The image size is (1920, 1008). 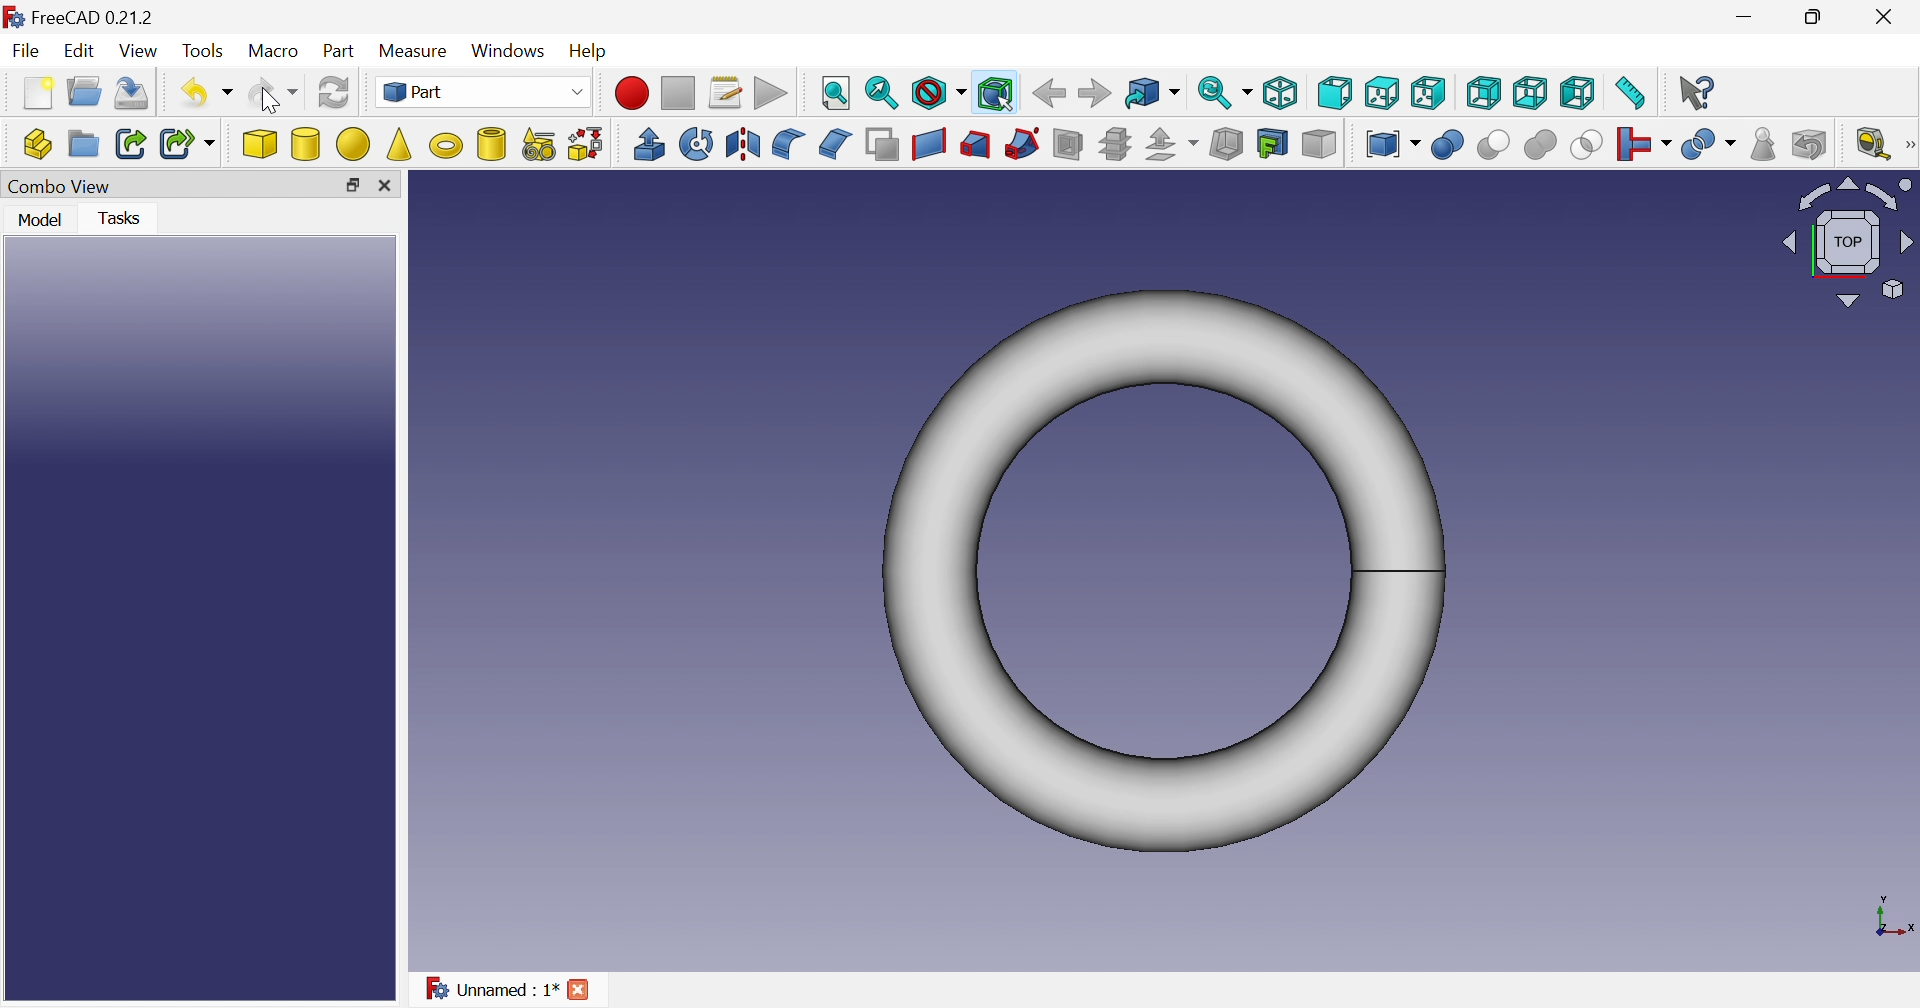 What do you see at coordinates (769, 93) in the screenshot?
I see `Execute macros` at bounding box center [769, 93].